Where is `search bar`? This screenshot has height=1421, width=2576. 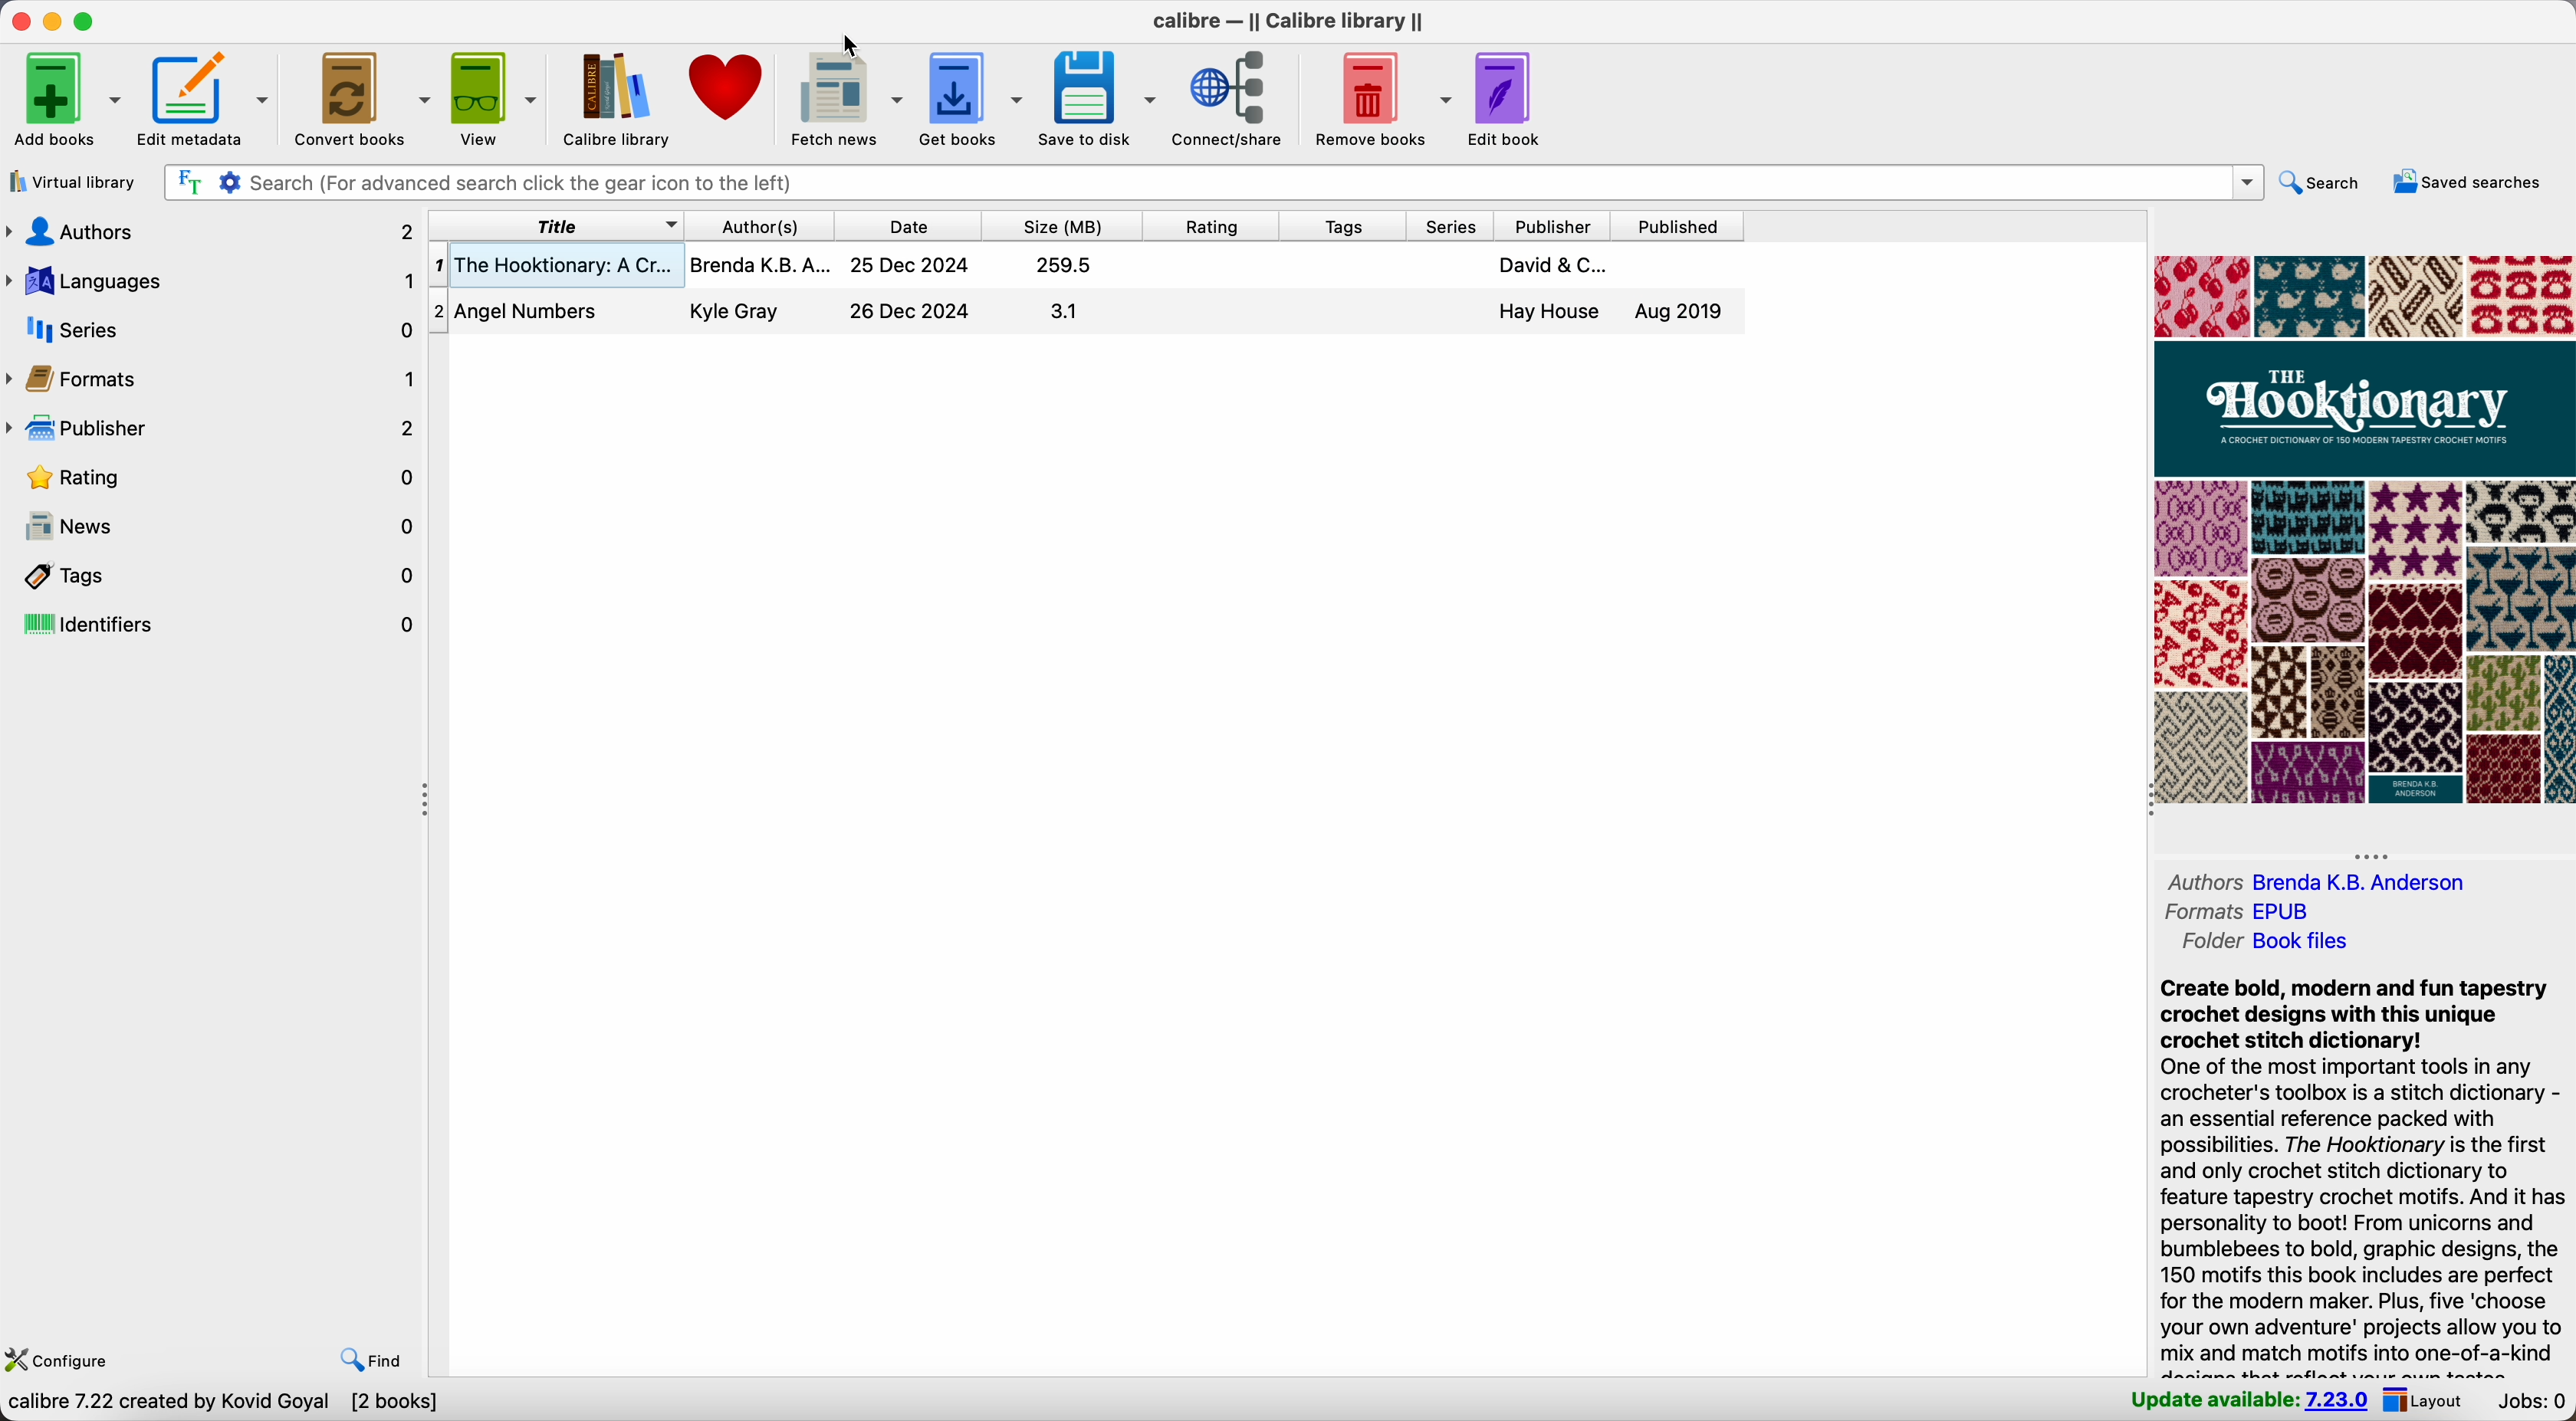
search bar is located at coordinates (1209, 181).